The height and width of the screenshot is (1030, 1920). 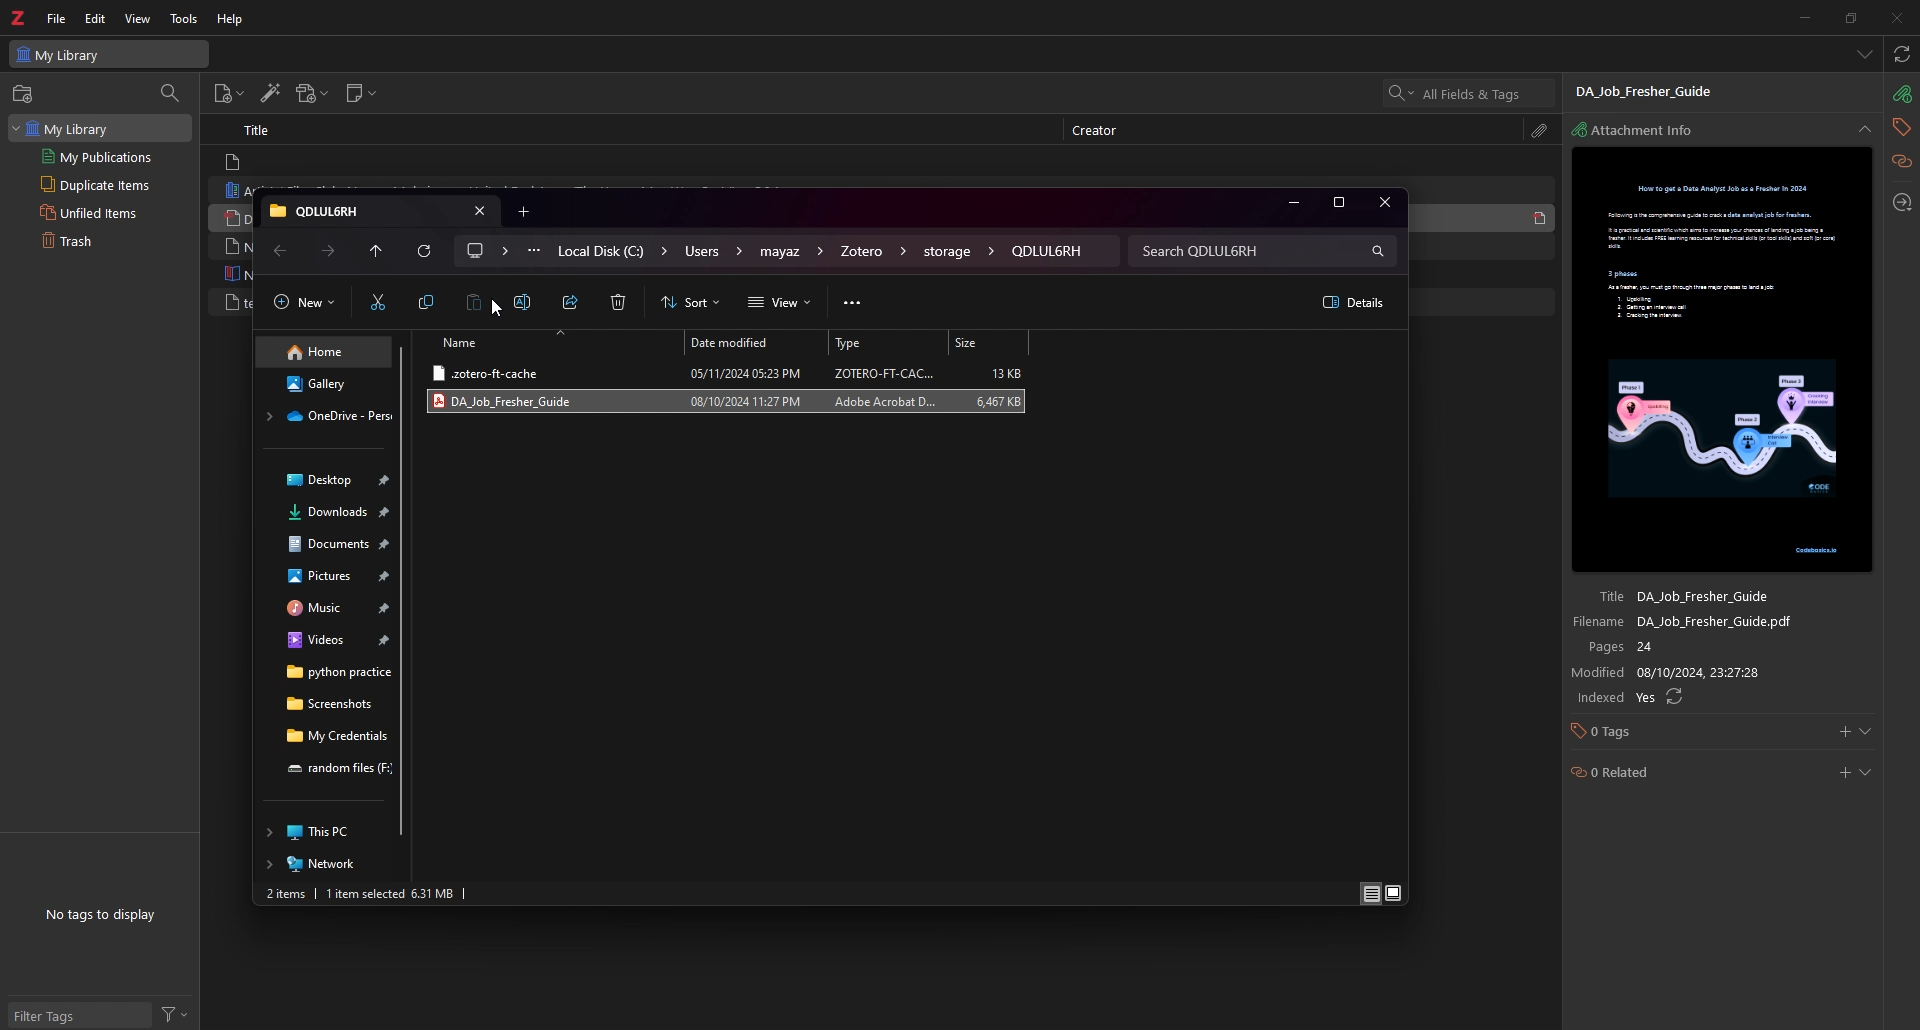 I want to click on pages, so click(x=1708, y=648).